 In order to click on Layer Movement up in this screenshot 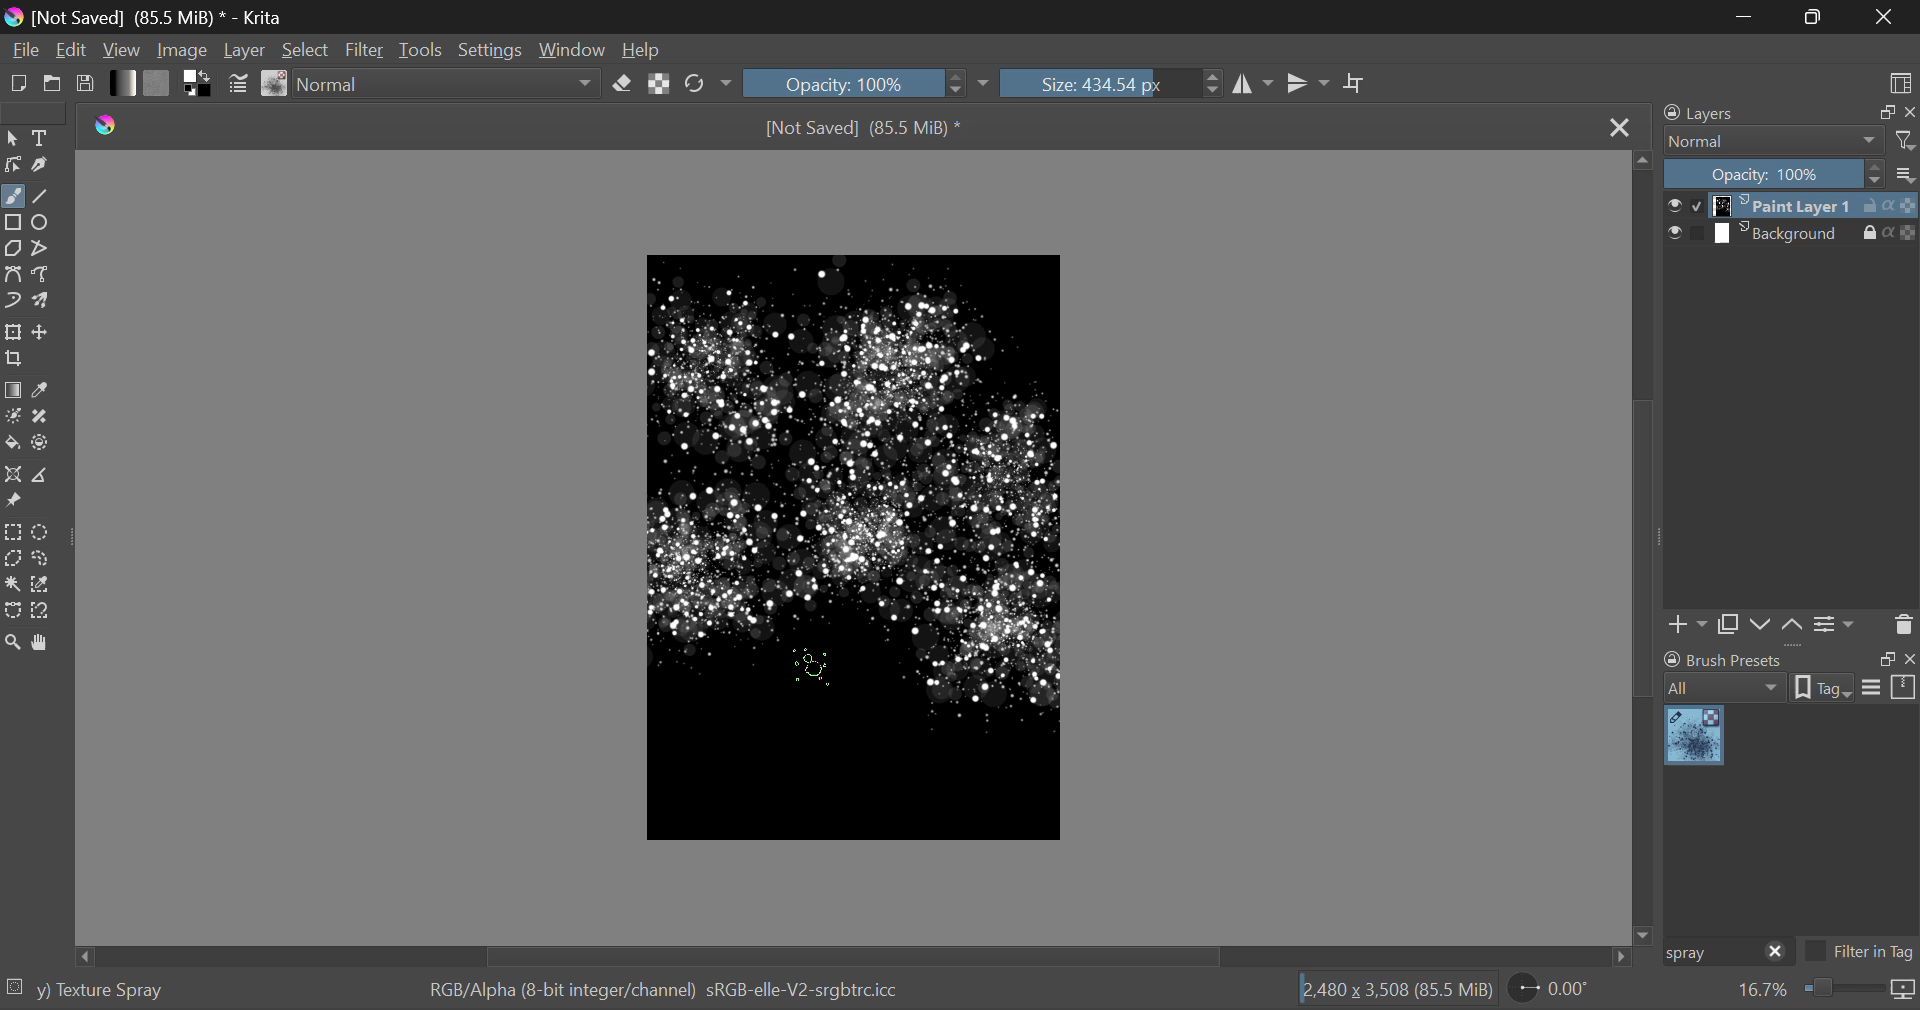, I will do `click(1793, 627)`.